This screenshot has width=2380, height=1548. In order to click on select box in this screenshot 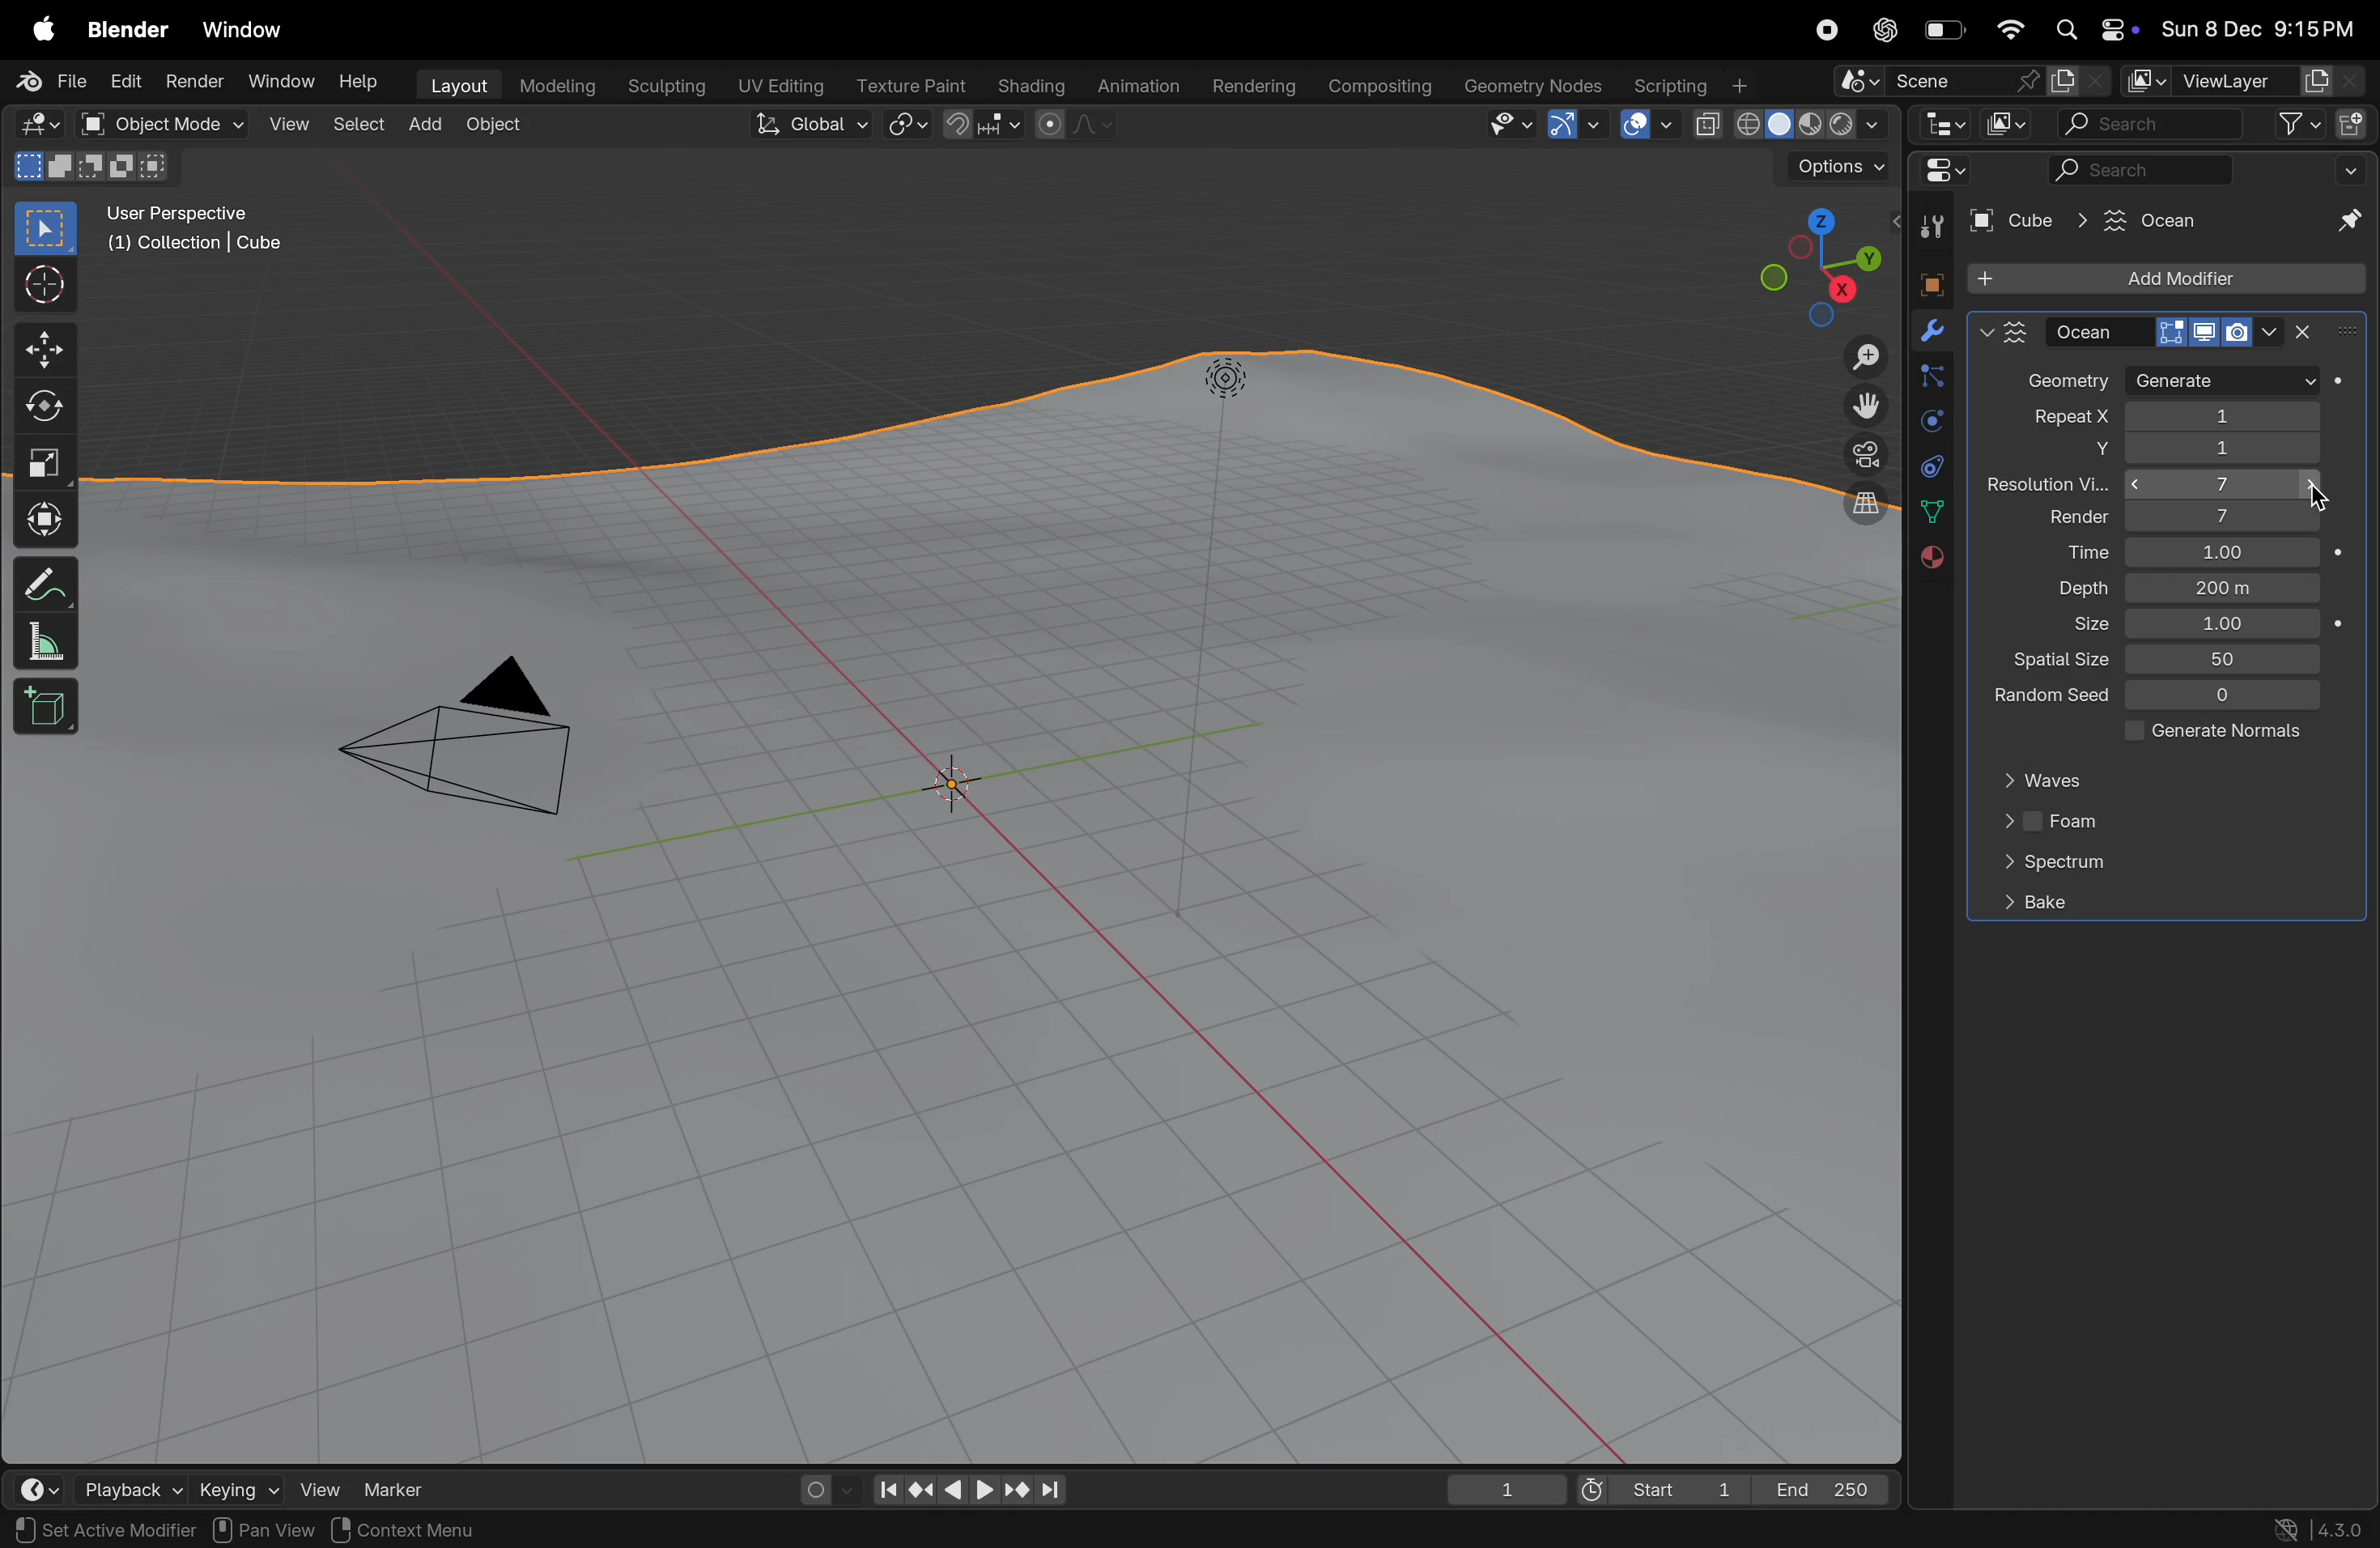, I will do `click(47, 228)`.